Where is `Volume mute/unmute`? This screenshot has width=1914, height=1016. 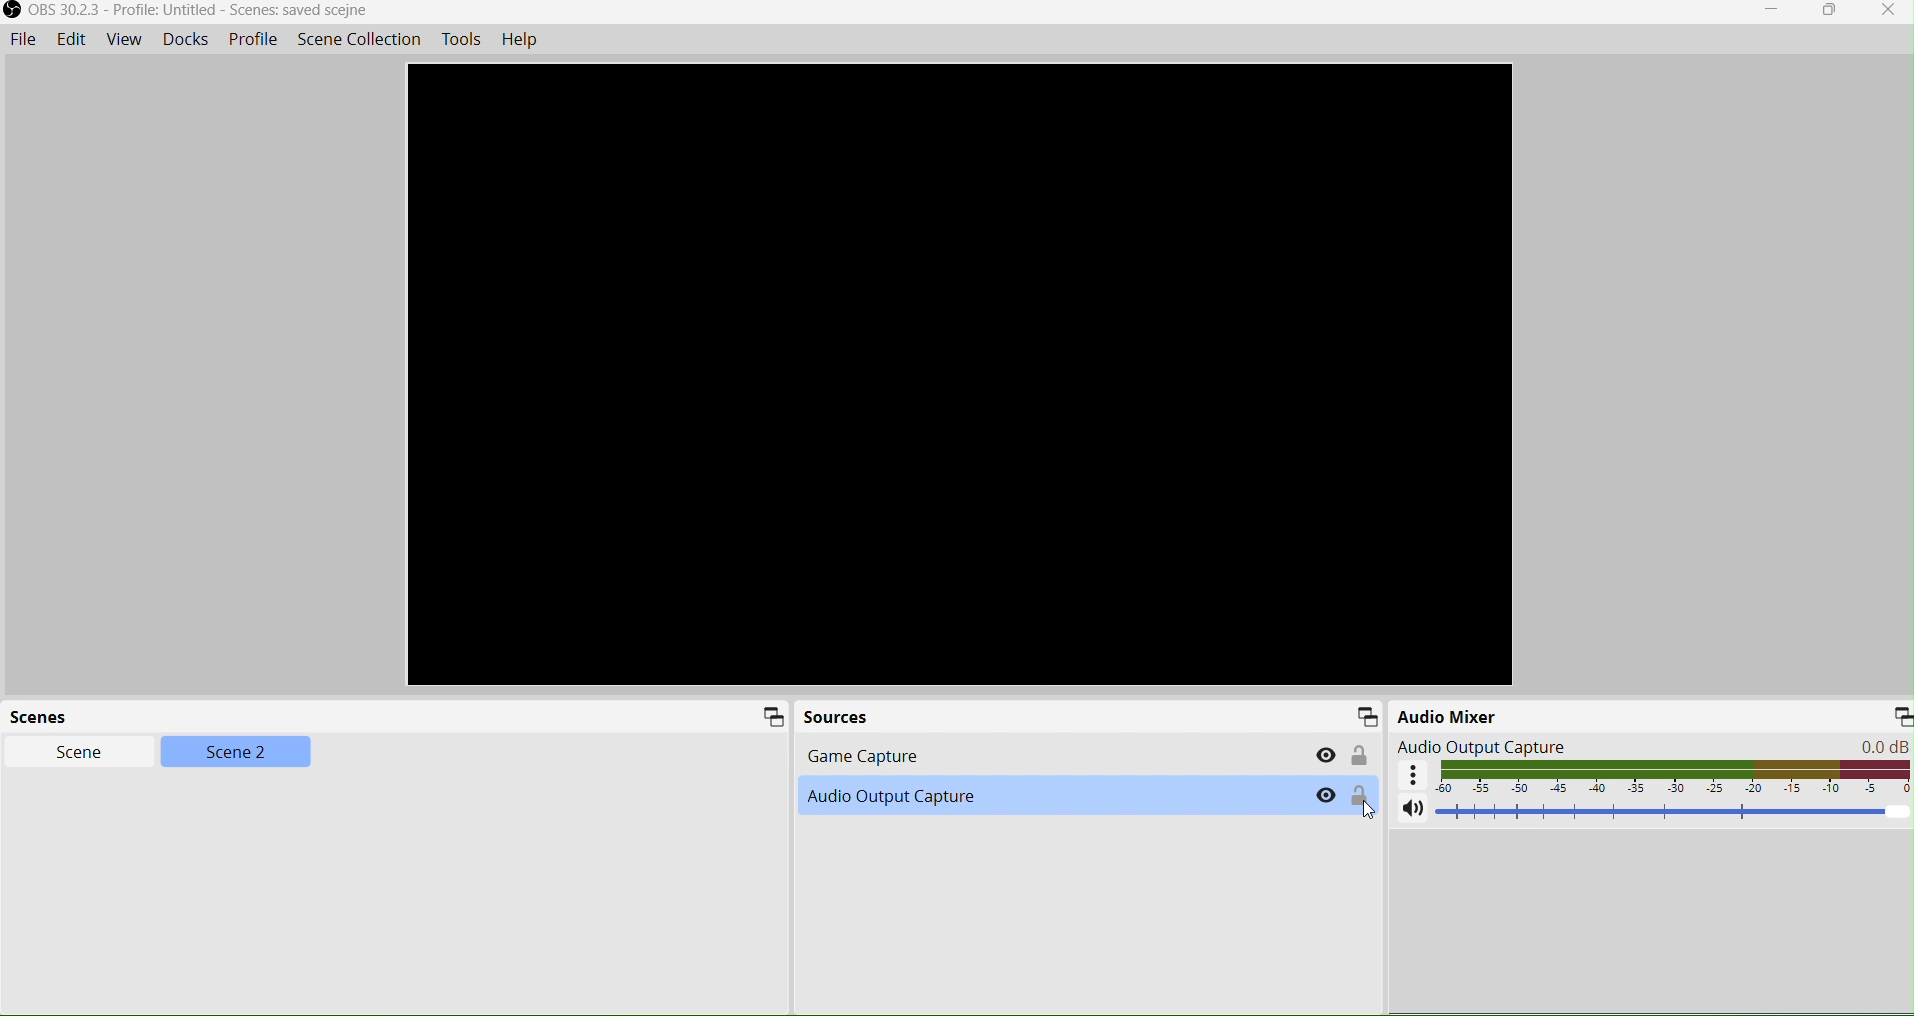 Volume mute/unmute is located at coordinates (1400, 806).